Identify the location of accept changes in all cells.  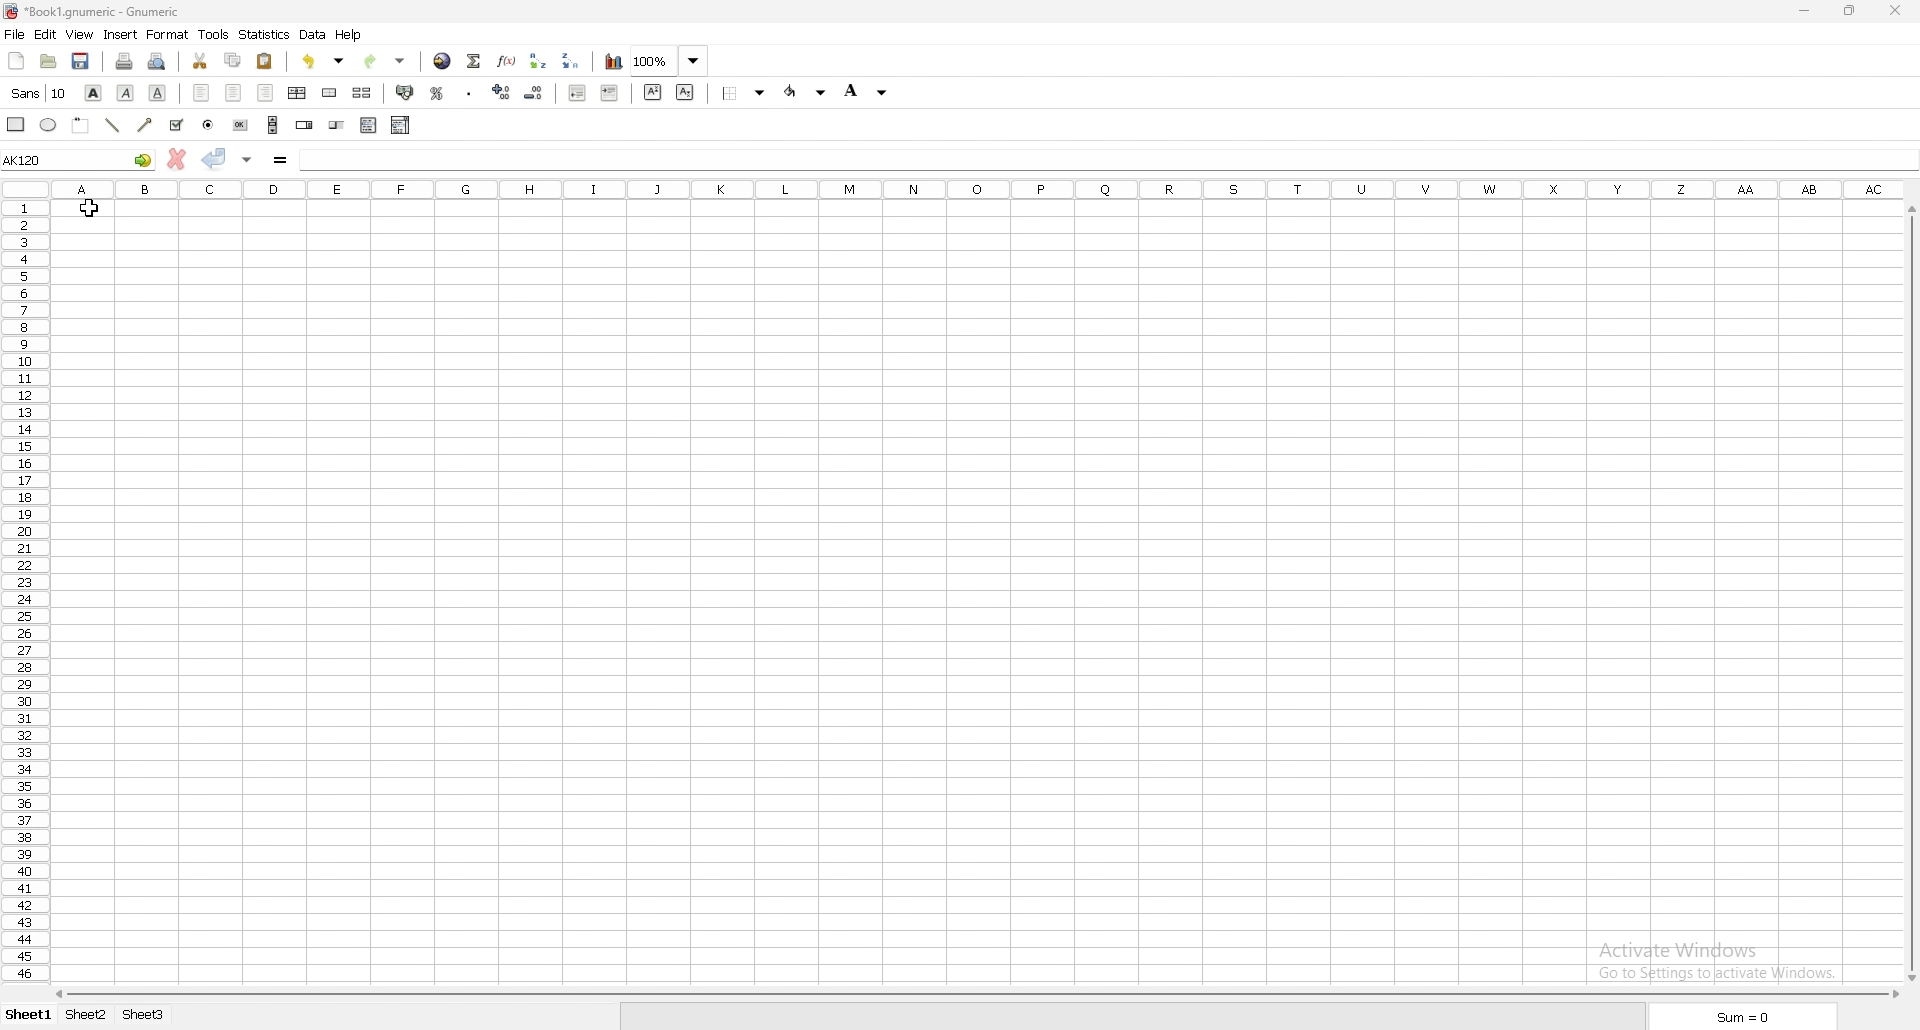
(247, 159).